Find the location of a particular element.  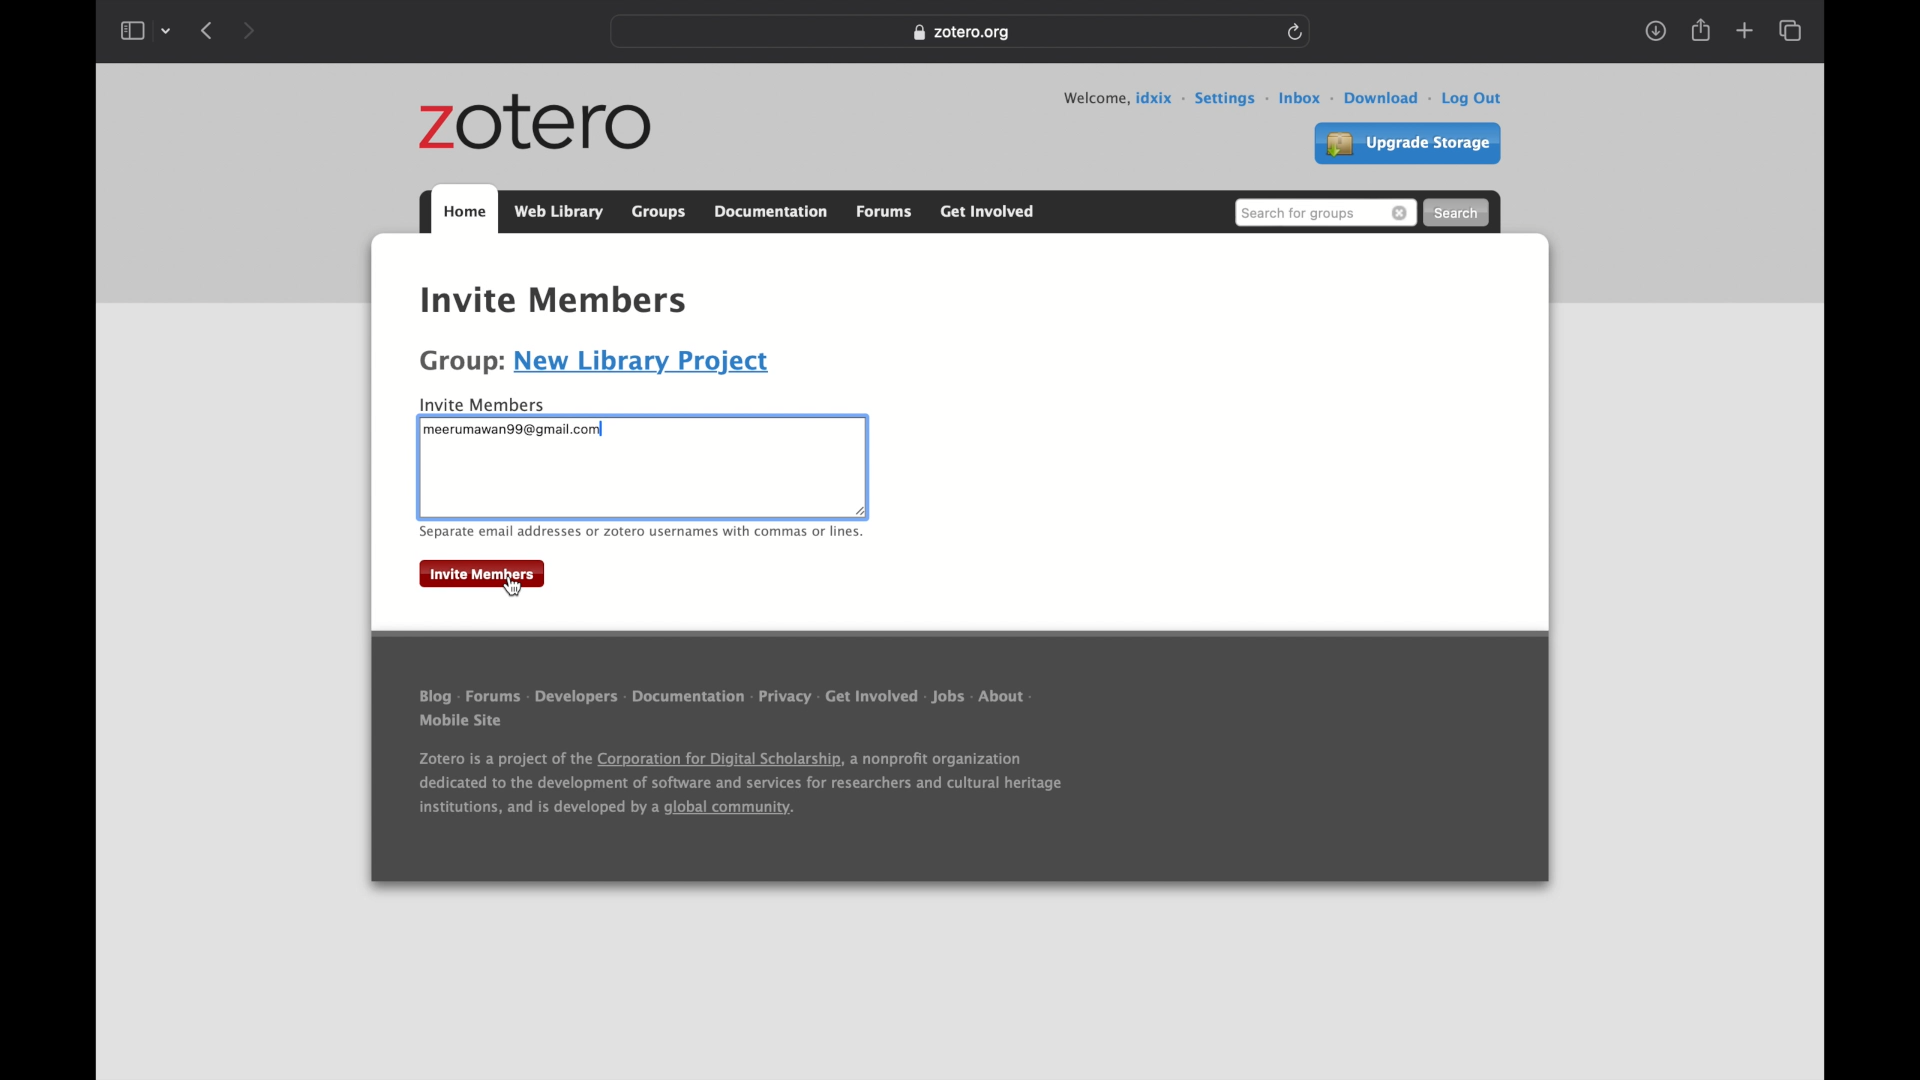

search button is located at coordinates (1457, 213).